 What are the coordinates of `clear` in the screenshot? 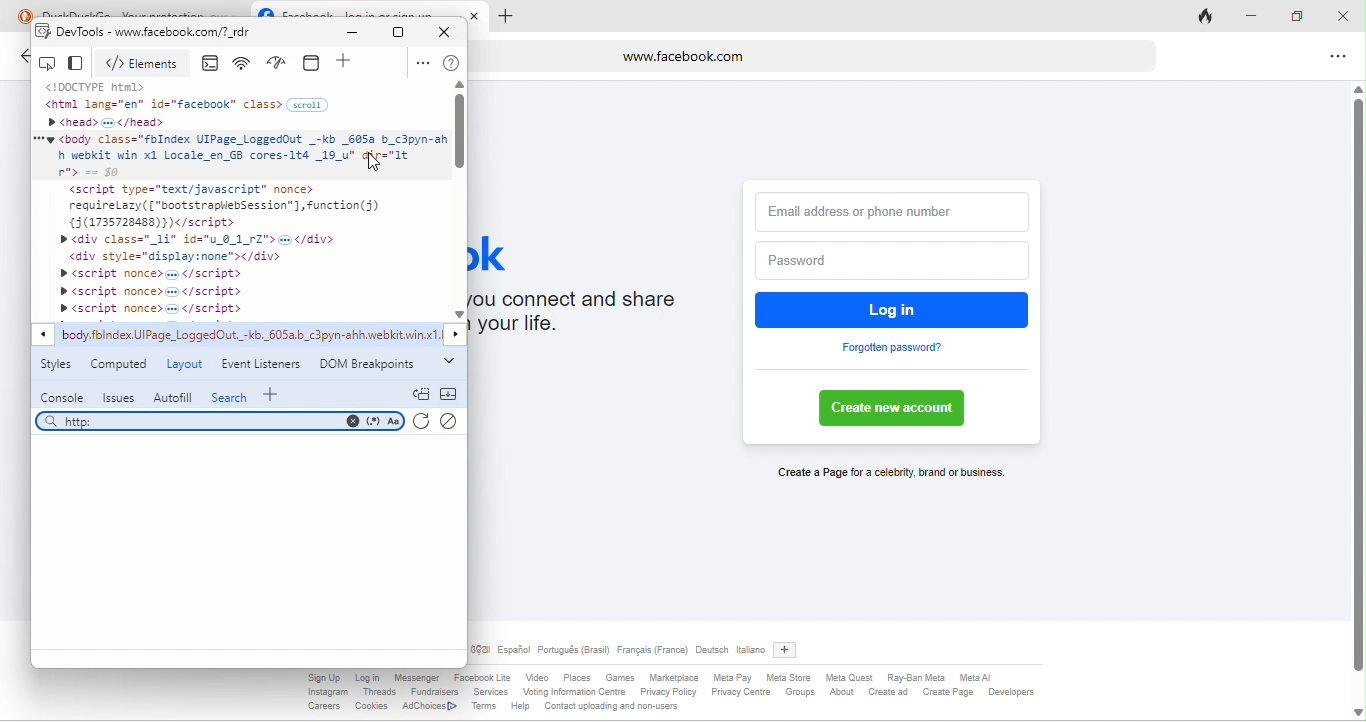 It's located at (453, 419).